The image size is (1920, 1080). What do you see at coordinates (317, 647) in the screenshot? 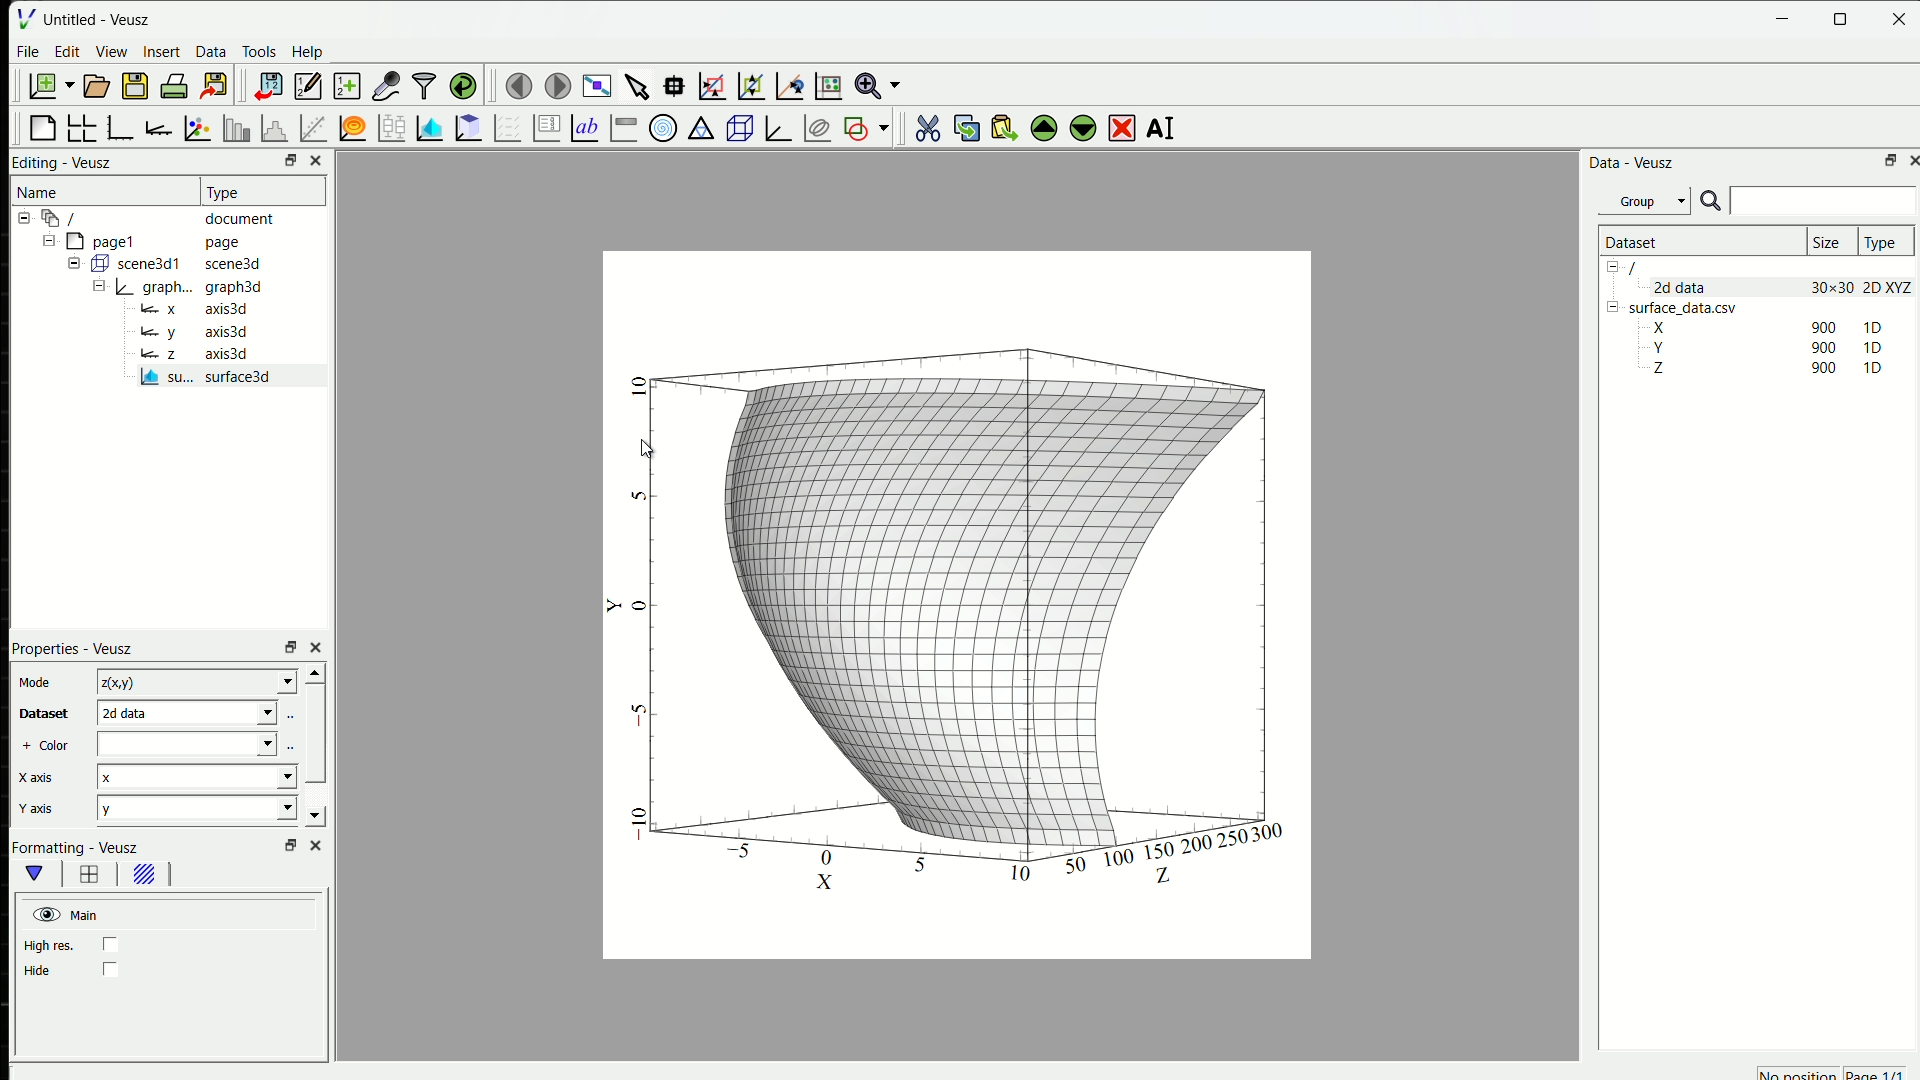
I see `close` at bounding box center [317, 647].